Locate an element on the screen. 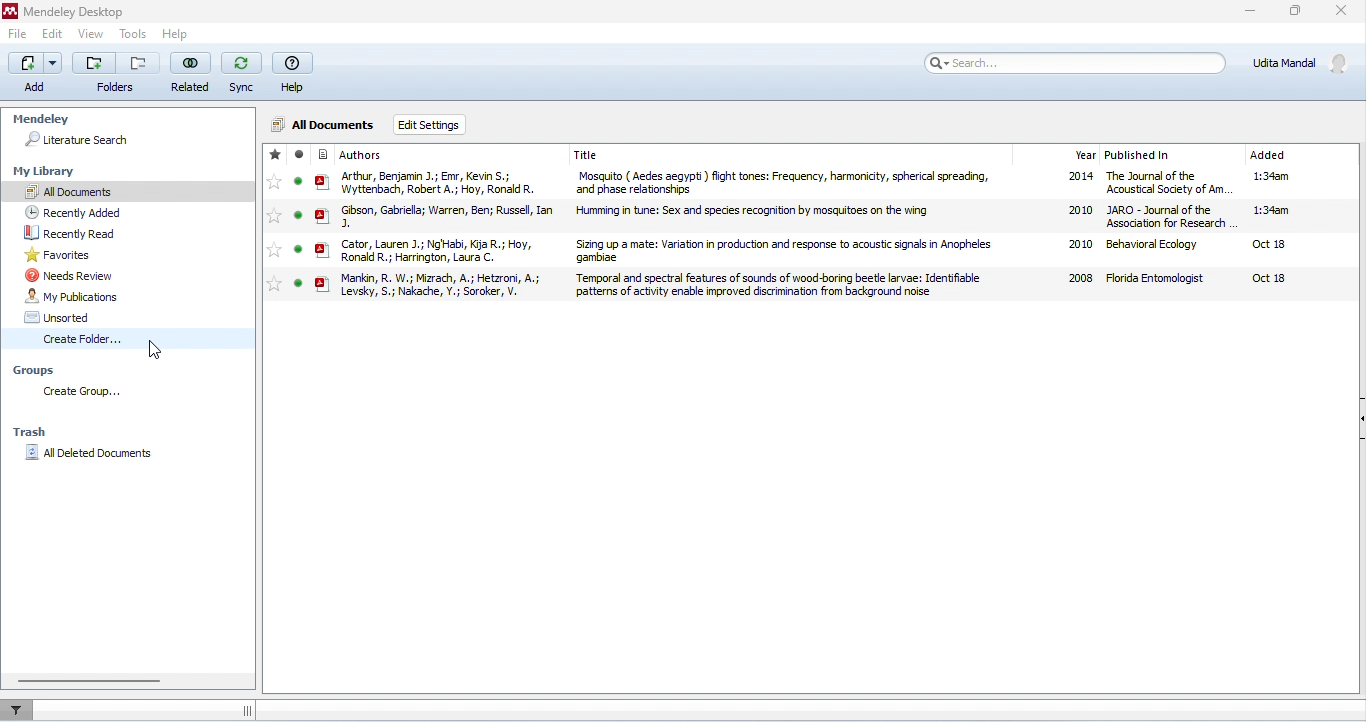 The image size is (1366, 722). needs review is located at coordinates (138, 275).